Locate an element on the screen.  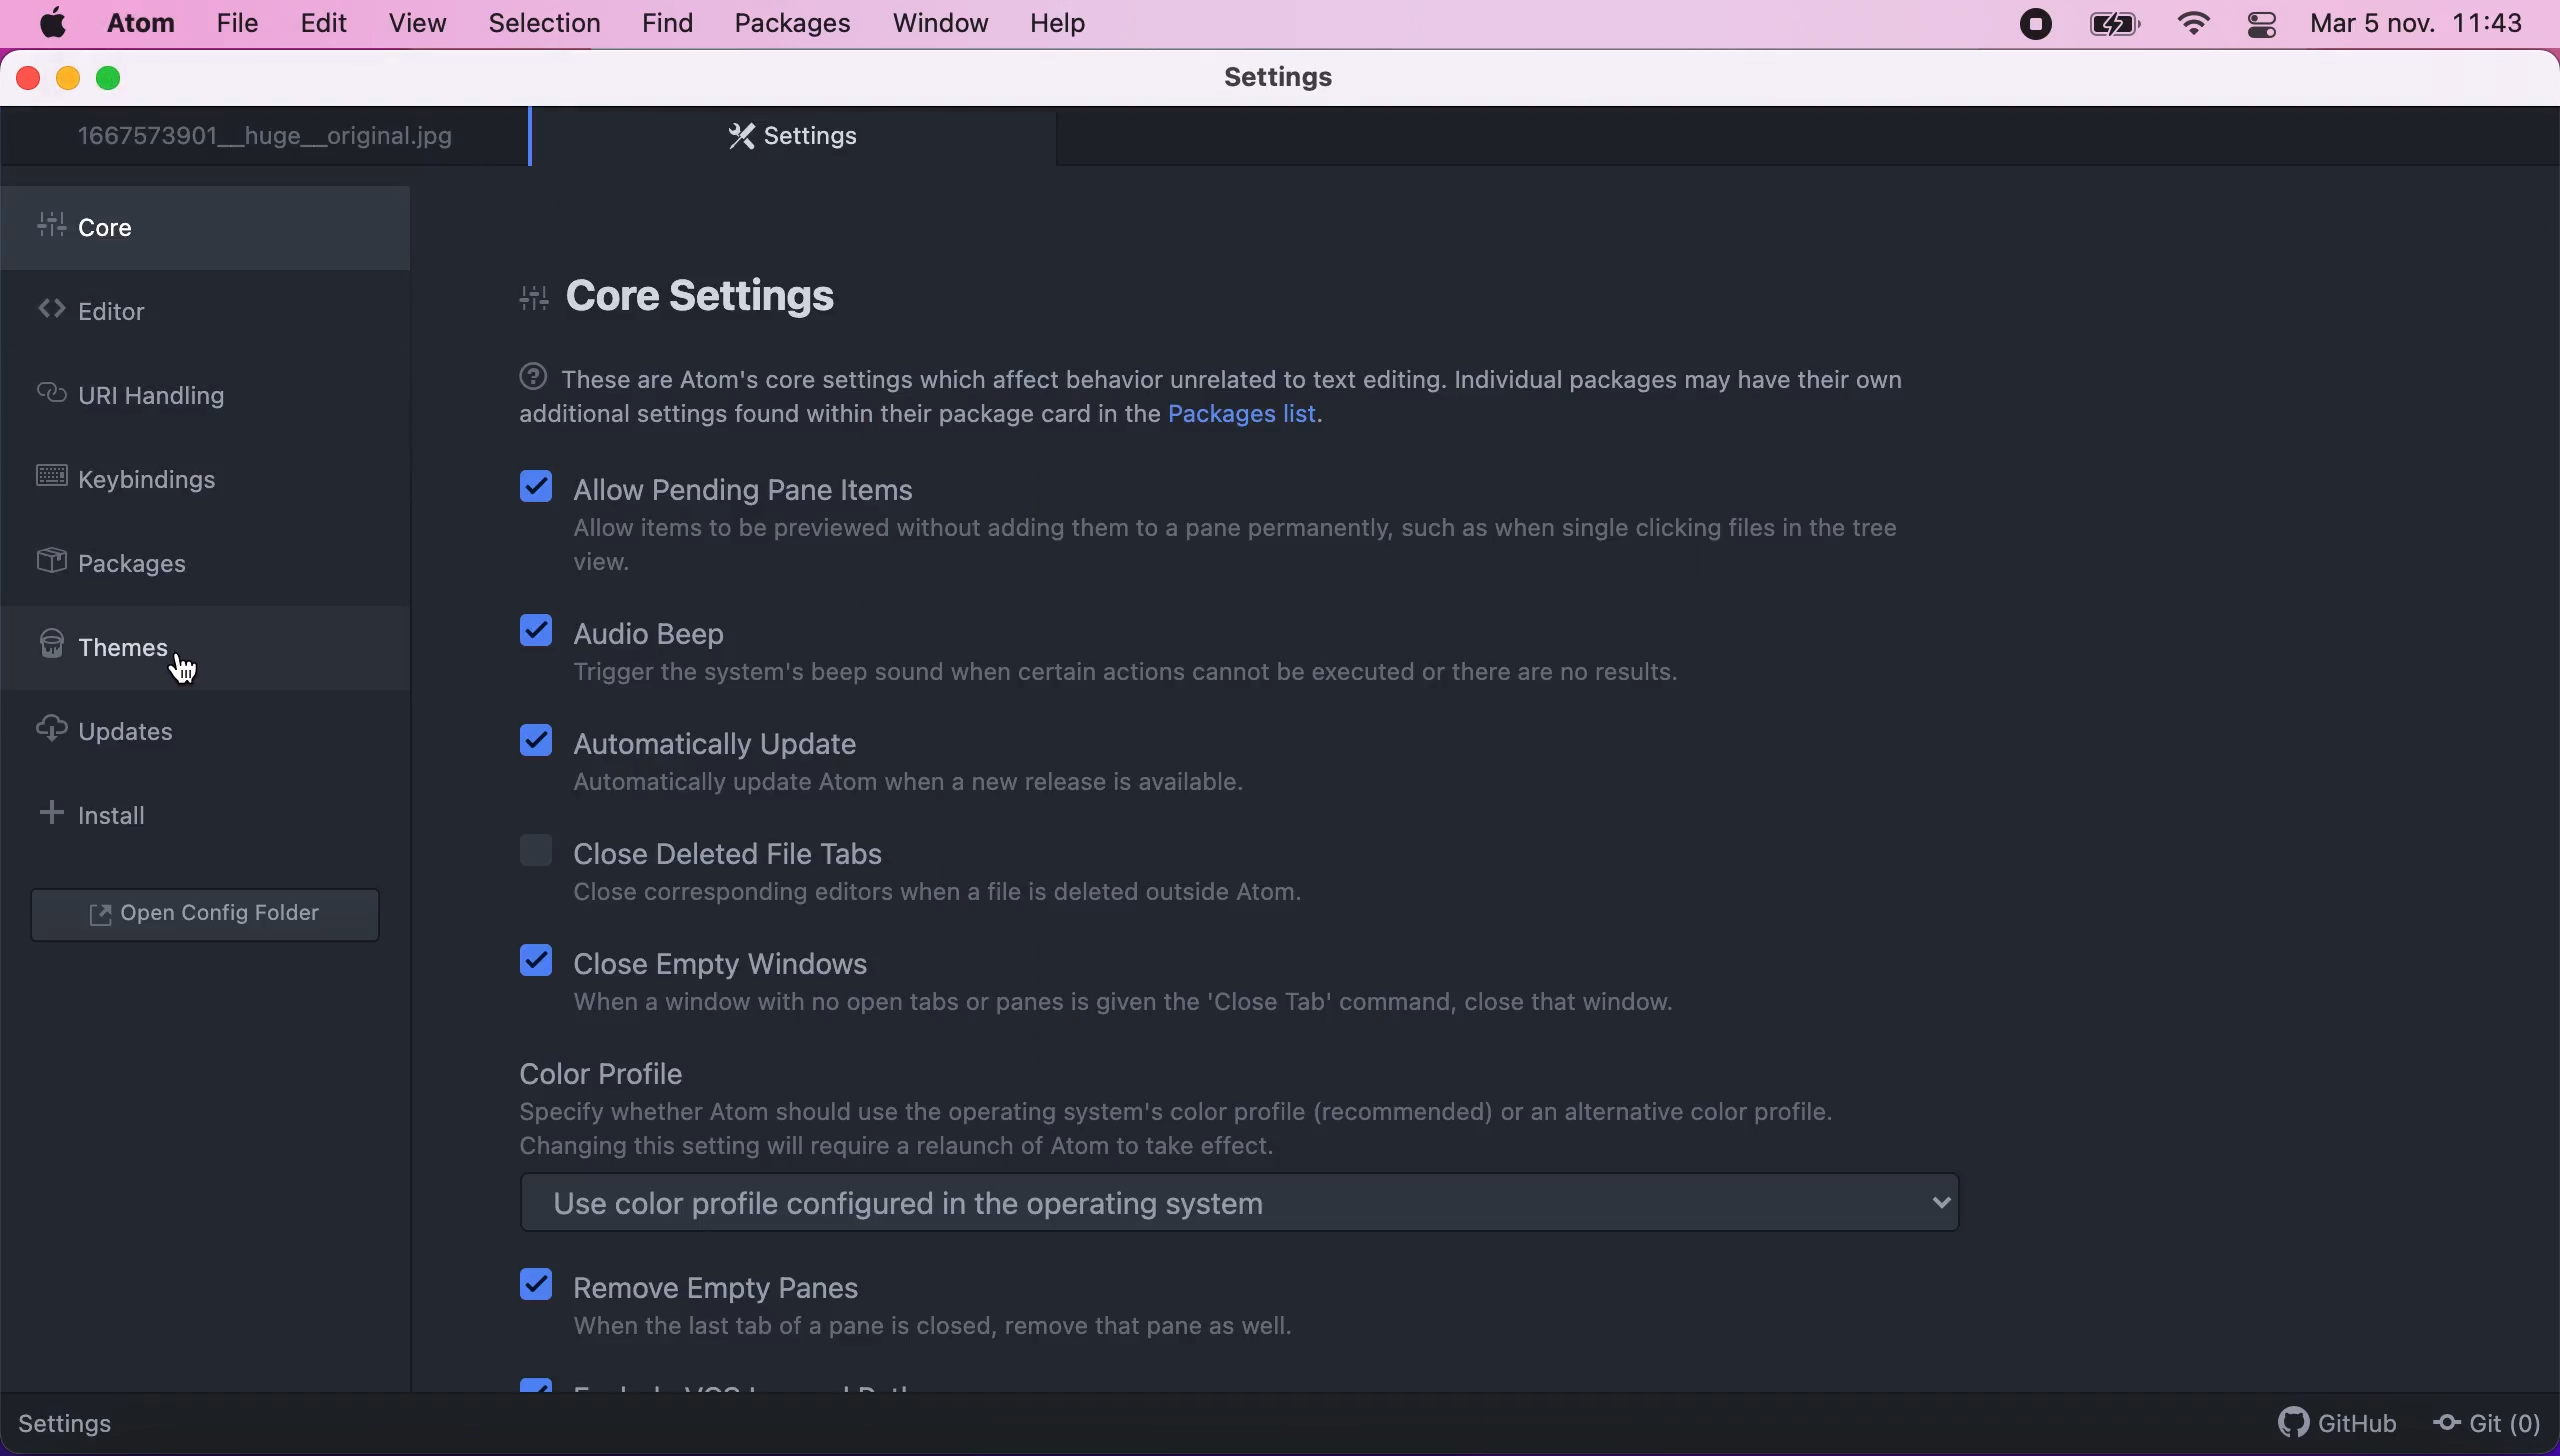
github is located at coordinates (2328, 1413).